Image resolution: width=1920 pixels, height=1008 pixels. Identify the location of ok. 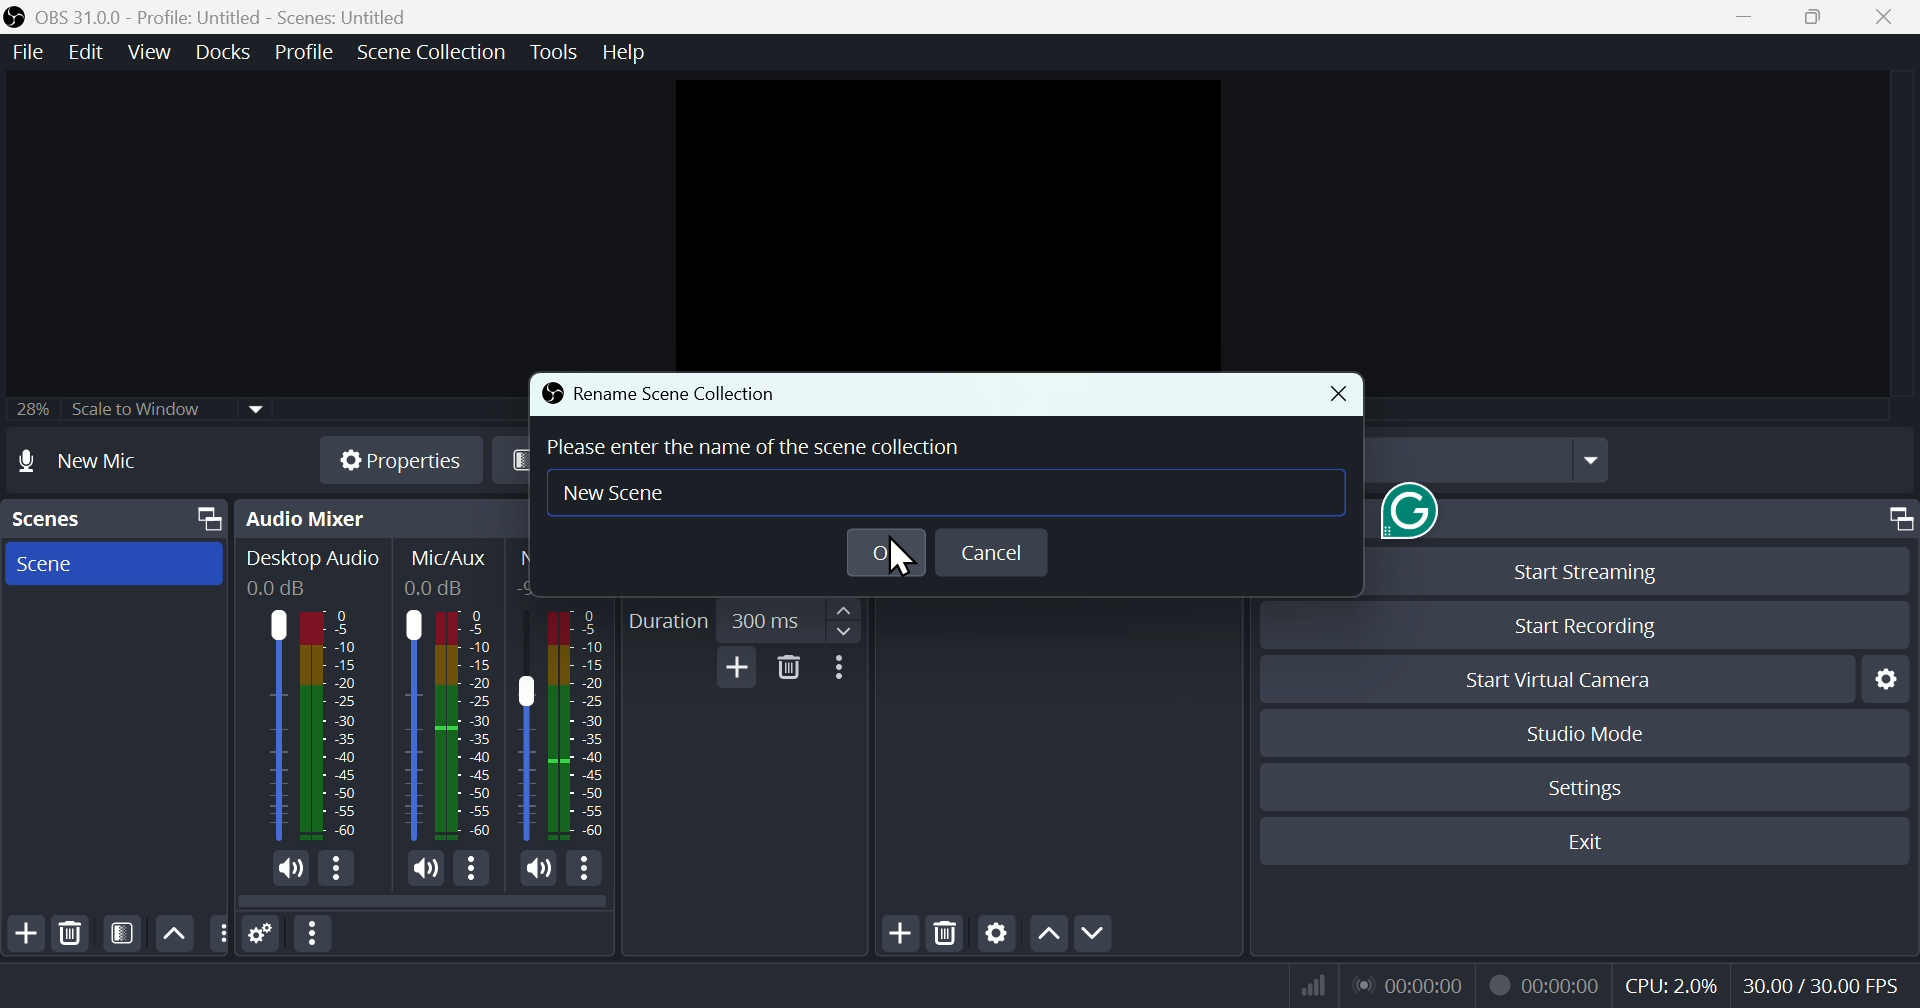
(887, 551).